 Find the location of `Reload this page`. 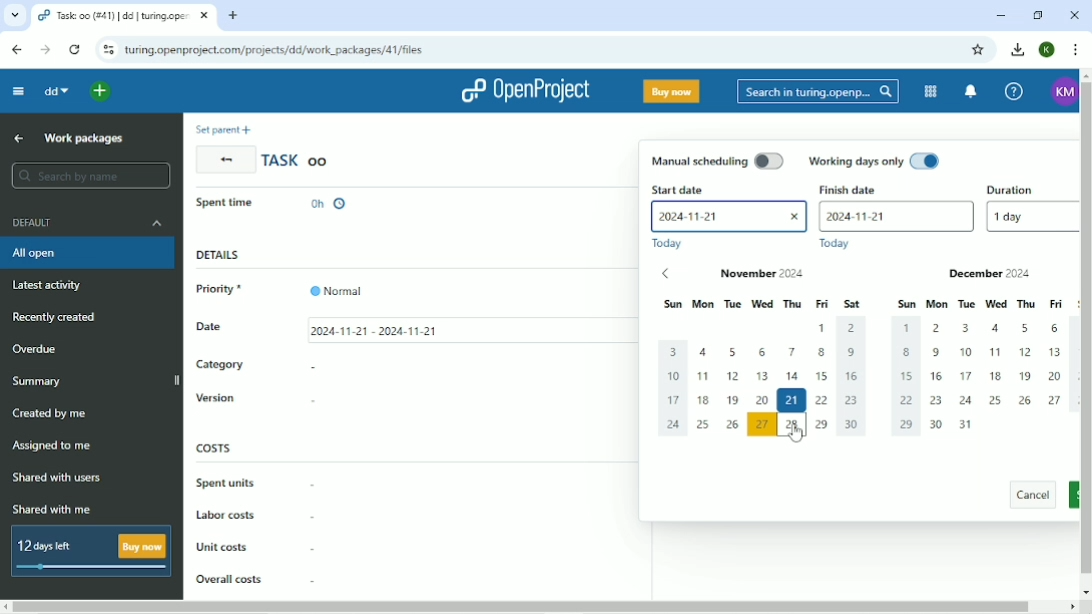

Reload this page is located at coordinates (74, 50).